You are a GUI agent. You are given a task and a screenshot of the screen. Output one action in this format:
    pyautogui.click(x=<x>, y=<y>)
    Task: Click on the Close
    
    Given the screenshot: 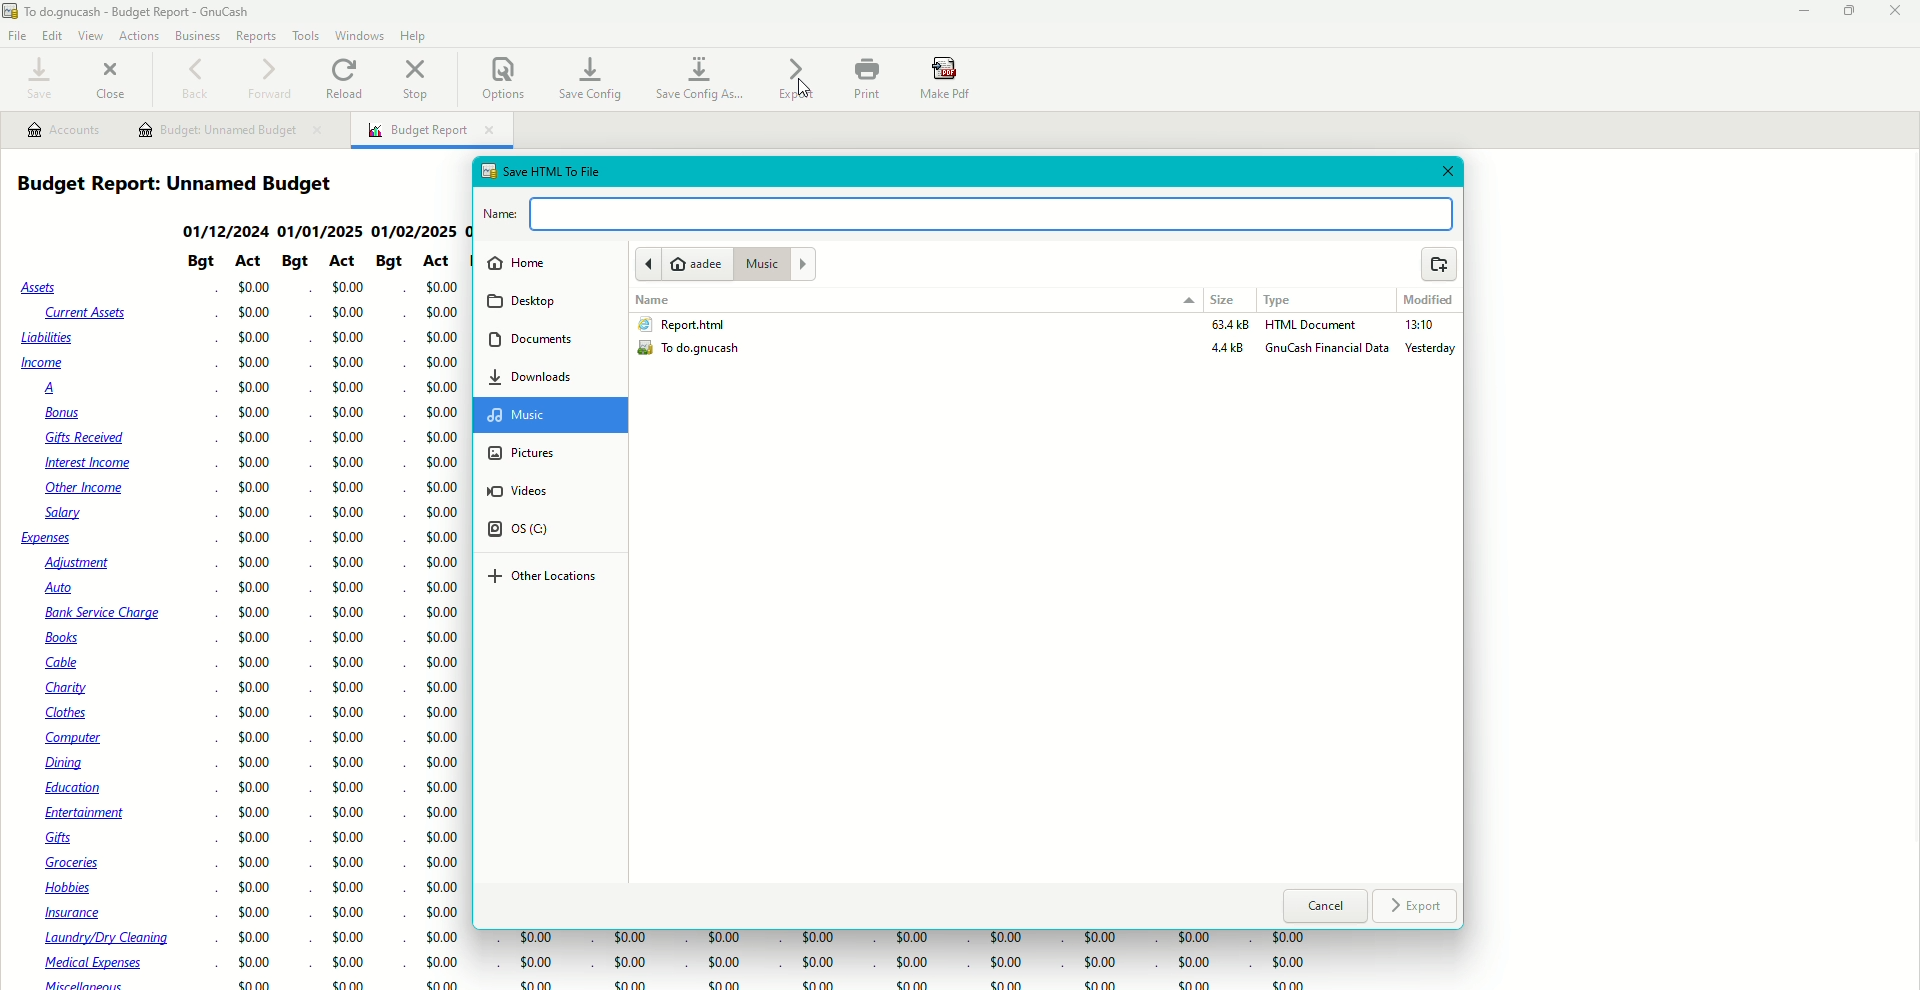 What is the action you would take?
    pyautogui.click(x=1445, y=172)
    